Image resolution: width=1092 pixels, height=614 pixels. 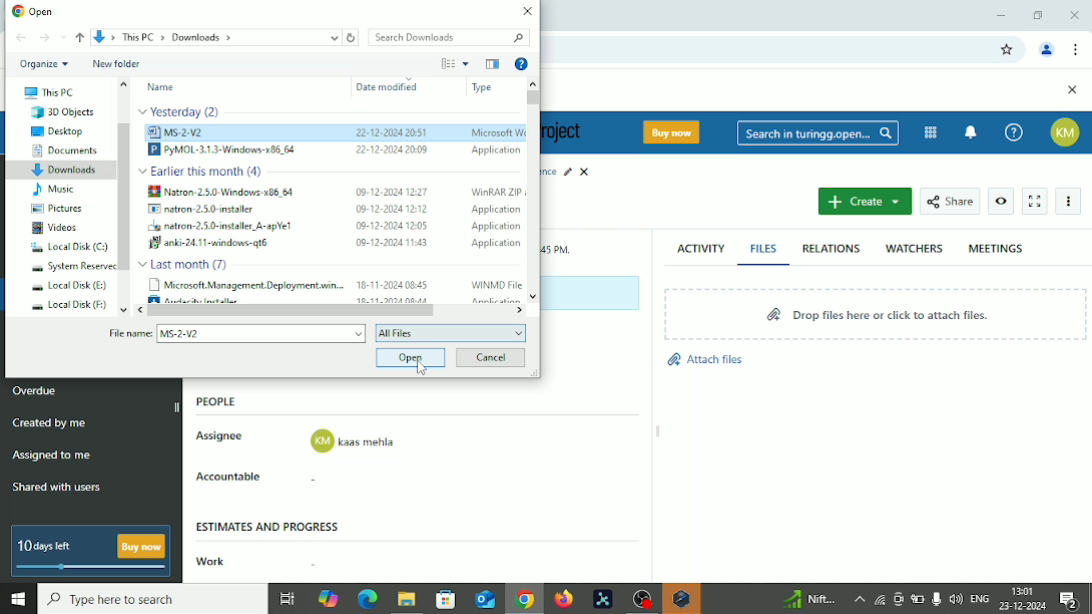 I want to click on Documents, so click(x=63, y=150).